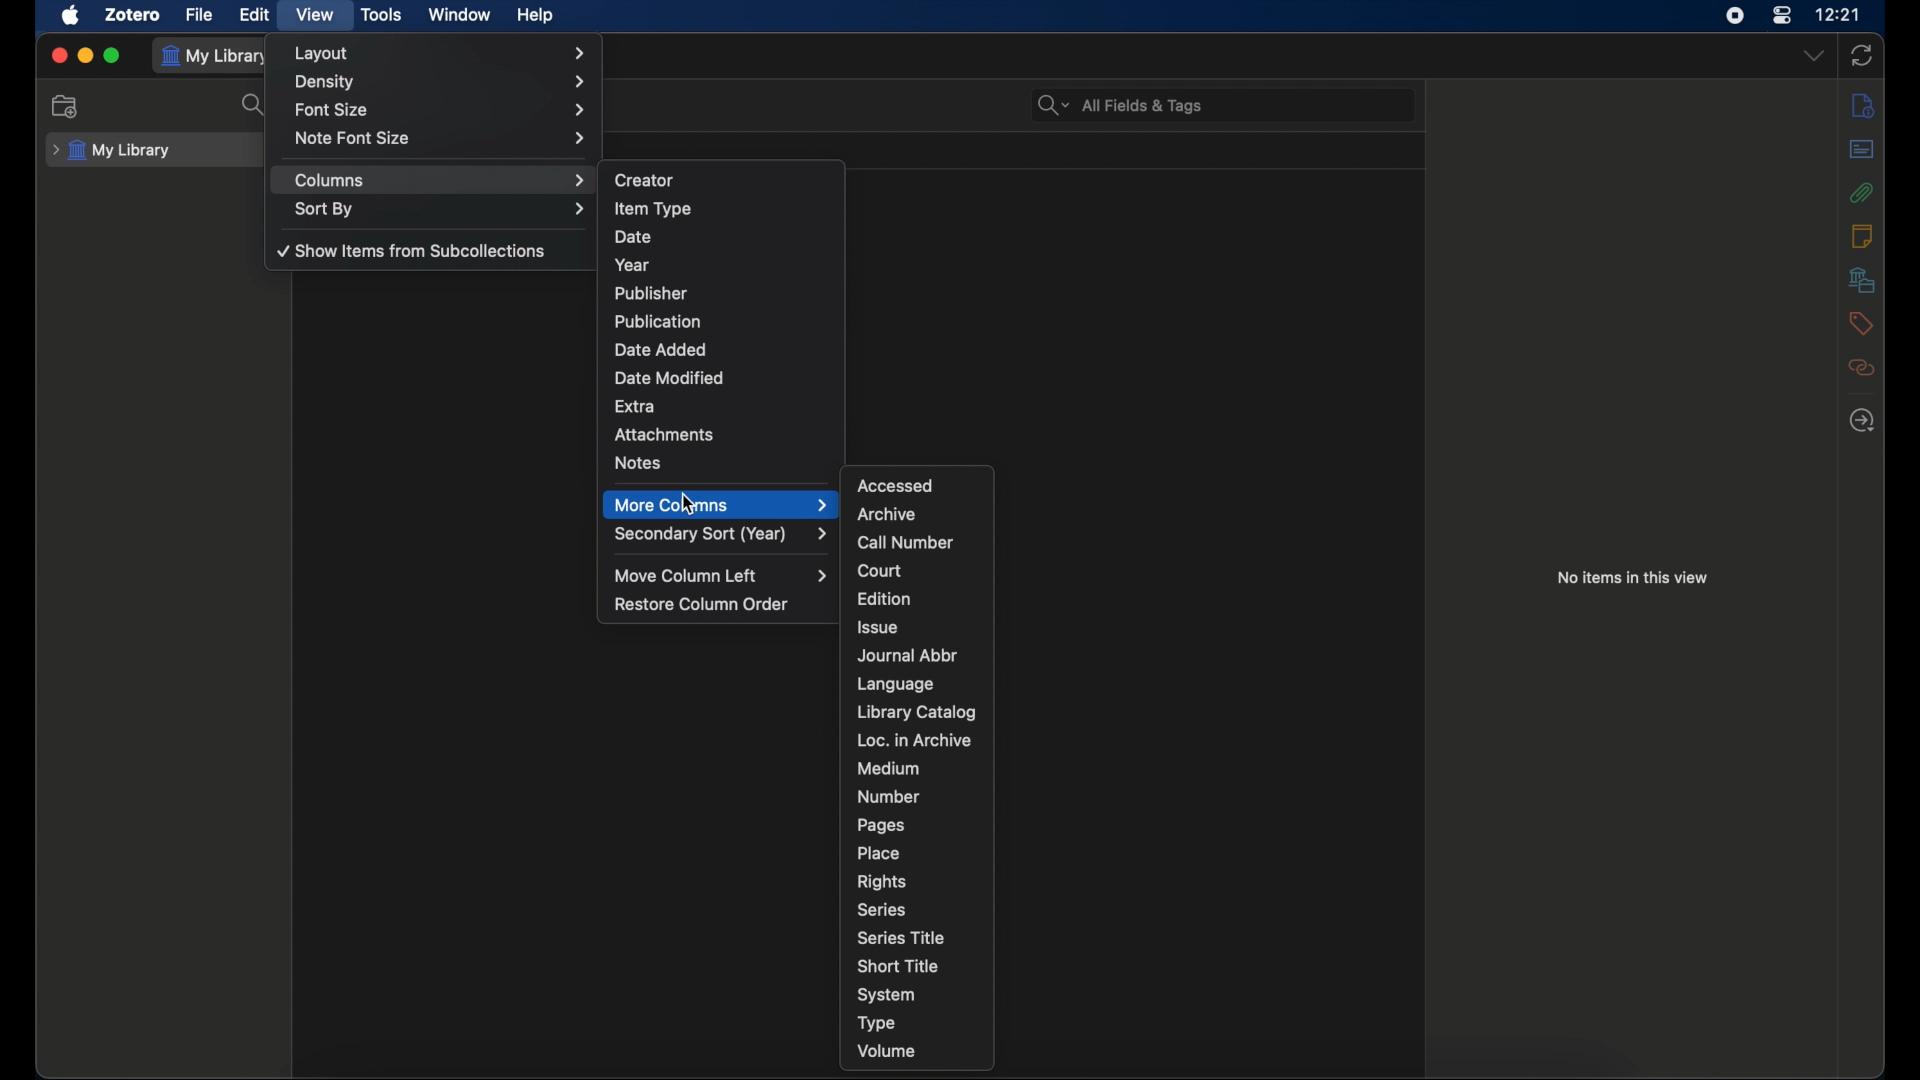 The width and height of the screenshot is (1920, 1080). Describe the element at coordinates (652, 293) in the screenshot. I see `publisher` at that location.